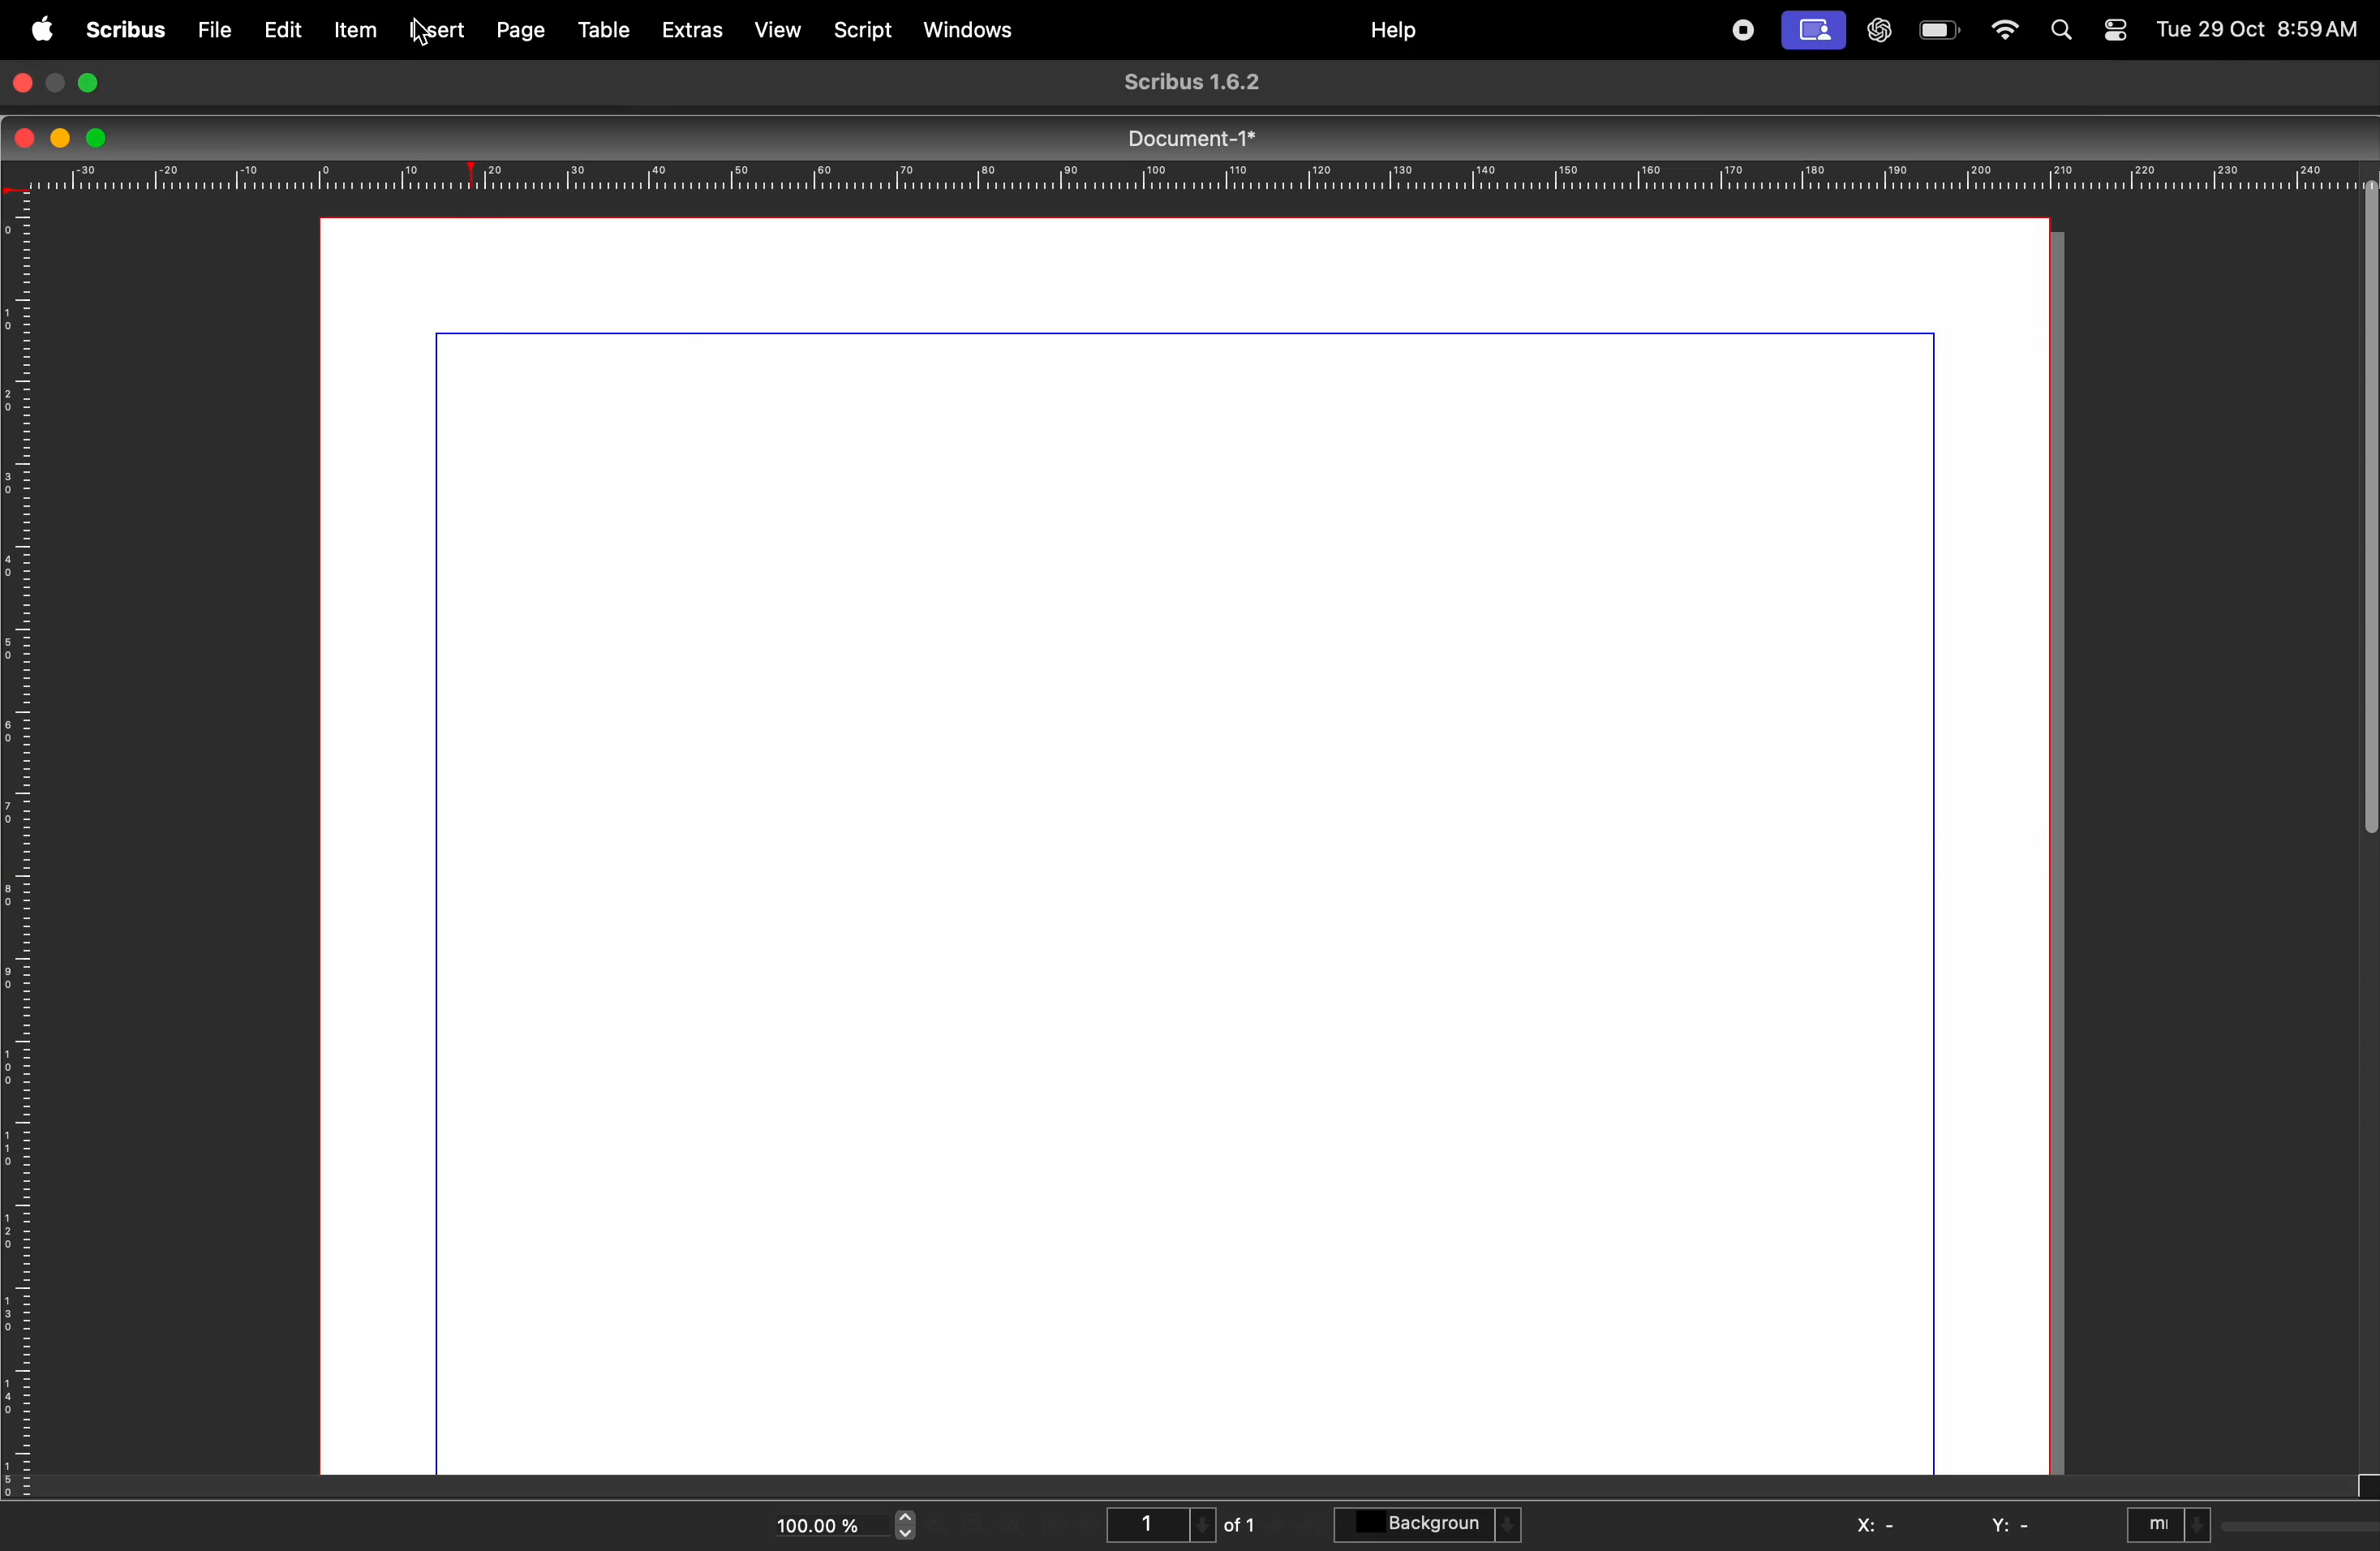 The width and height of the screenshot is (2380, 1551). I want to click on script, so click(868, 27).